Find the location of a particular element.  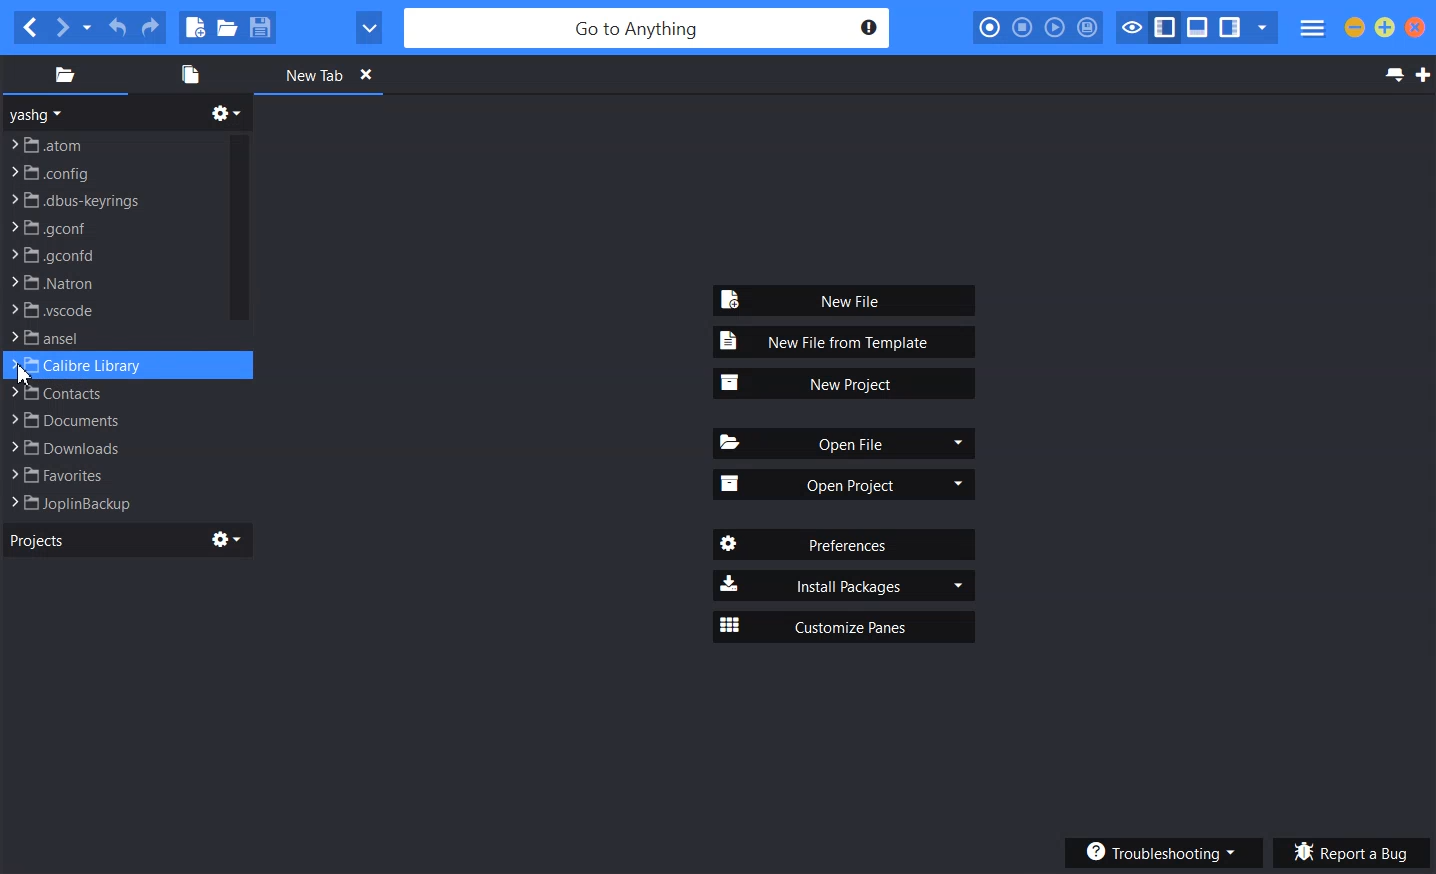

Toggle Focus Mode is located at coordinates (1130, 28).